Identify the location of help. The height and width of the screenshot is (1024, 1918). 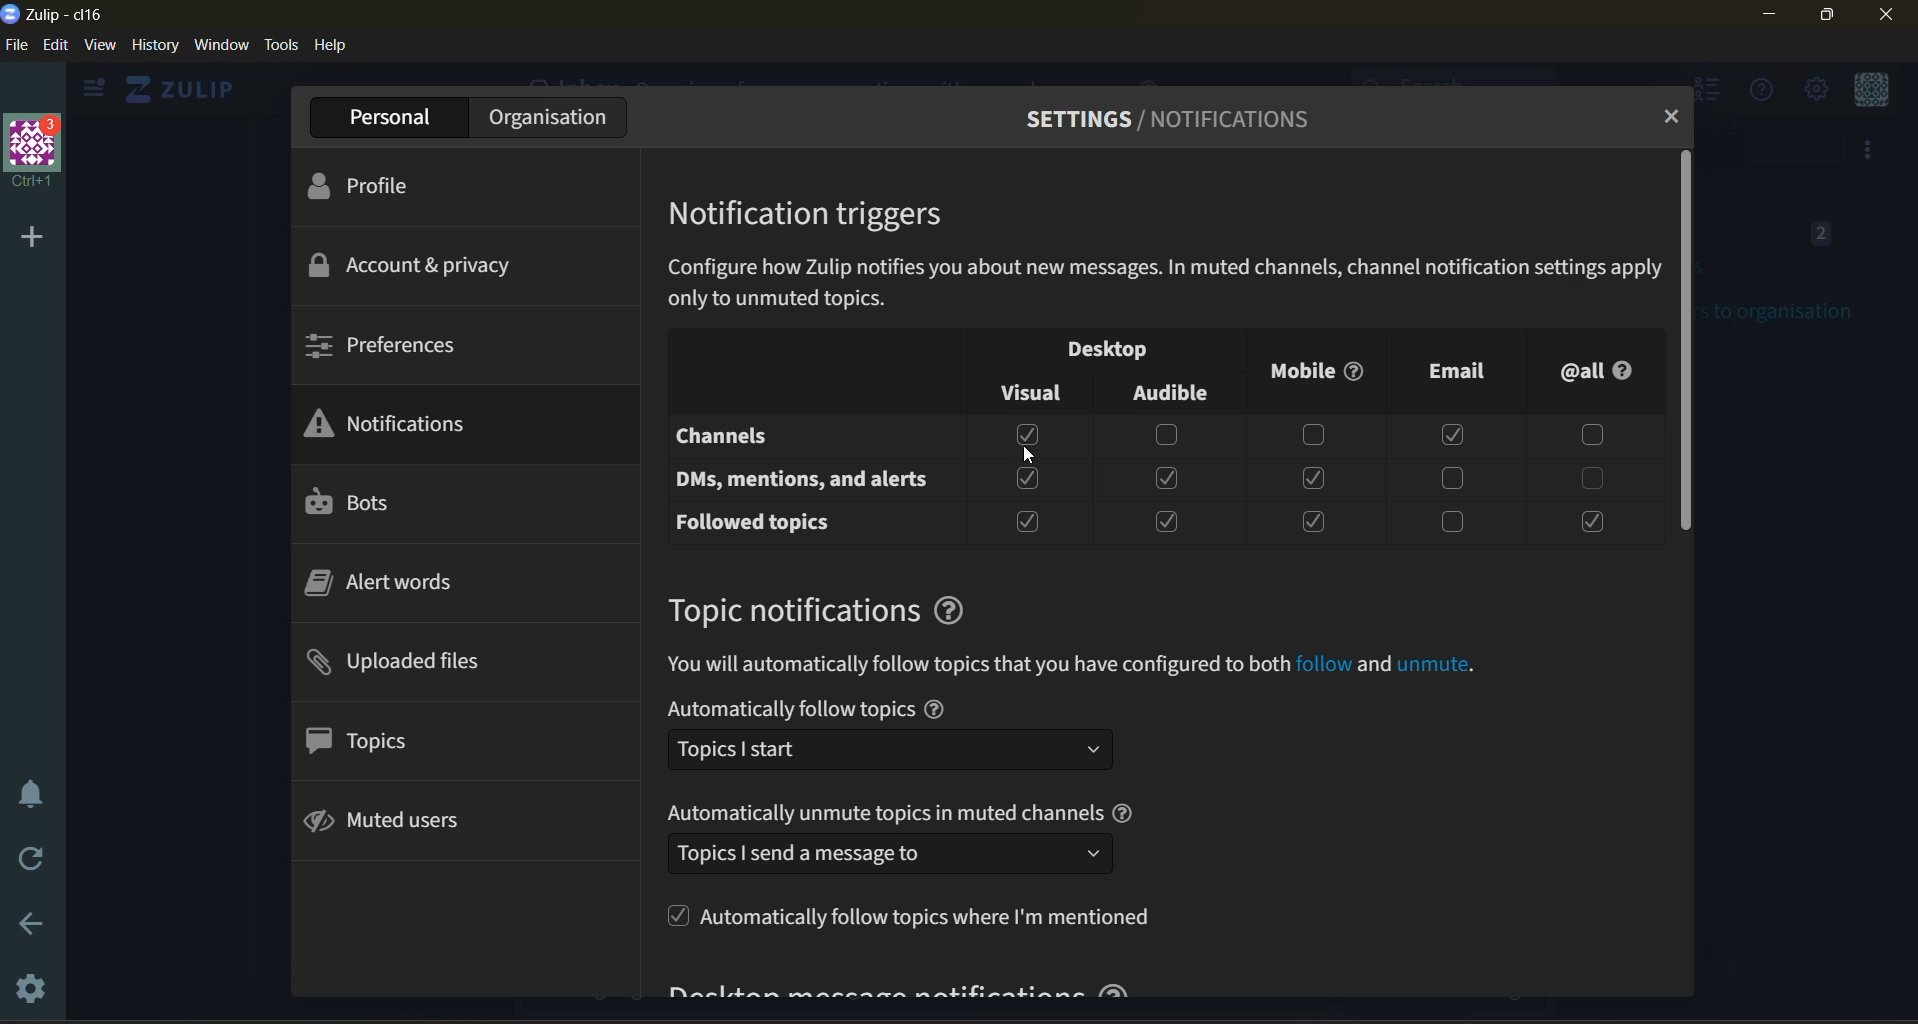
(1125, 812).